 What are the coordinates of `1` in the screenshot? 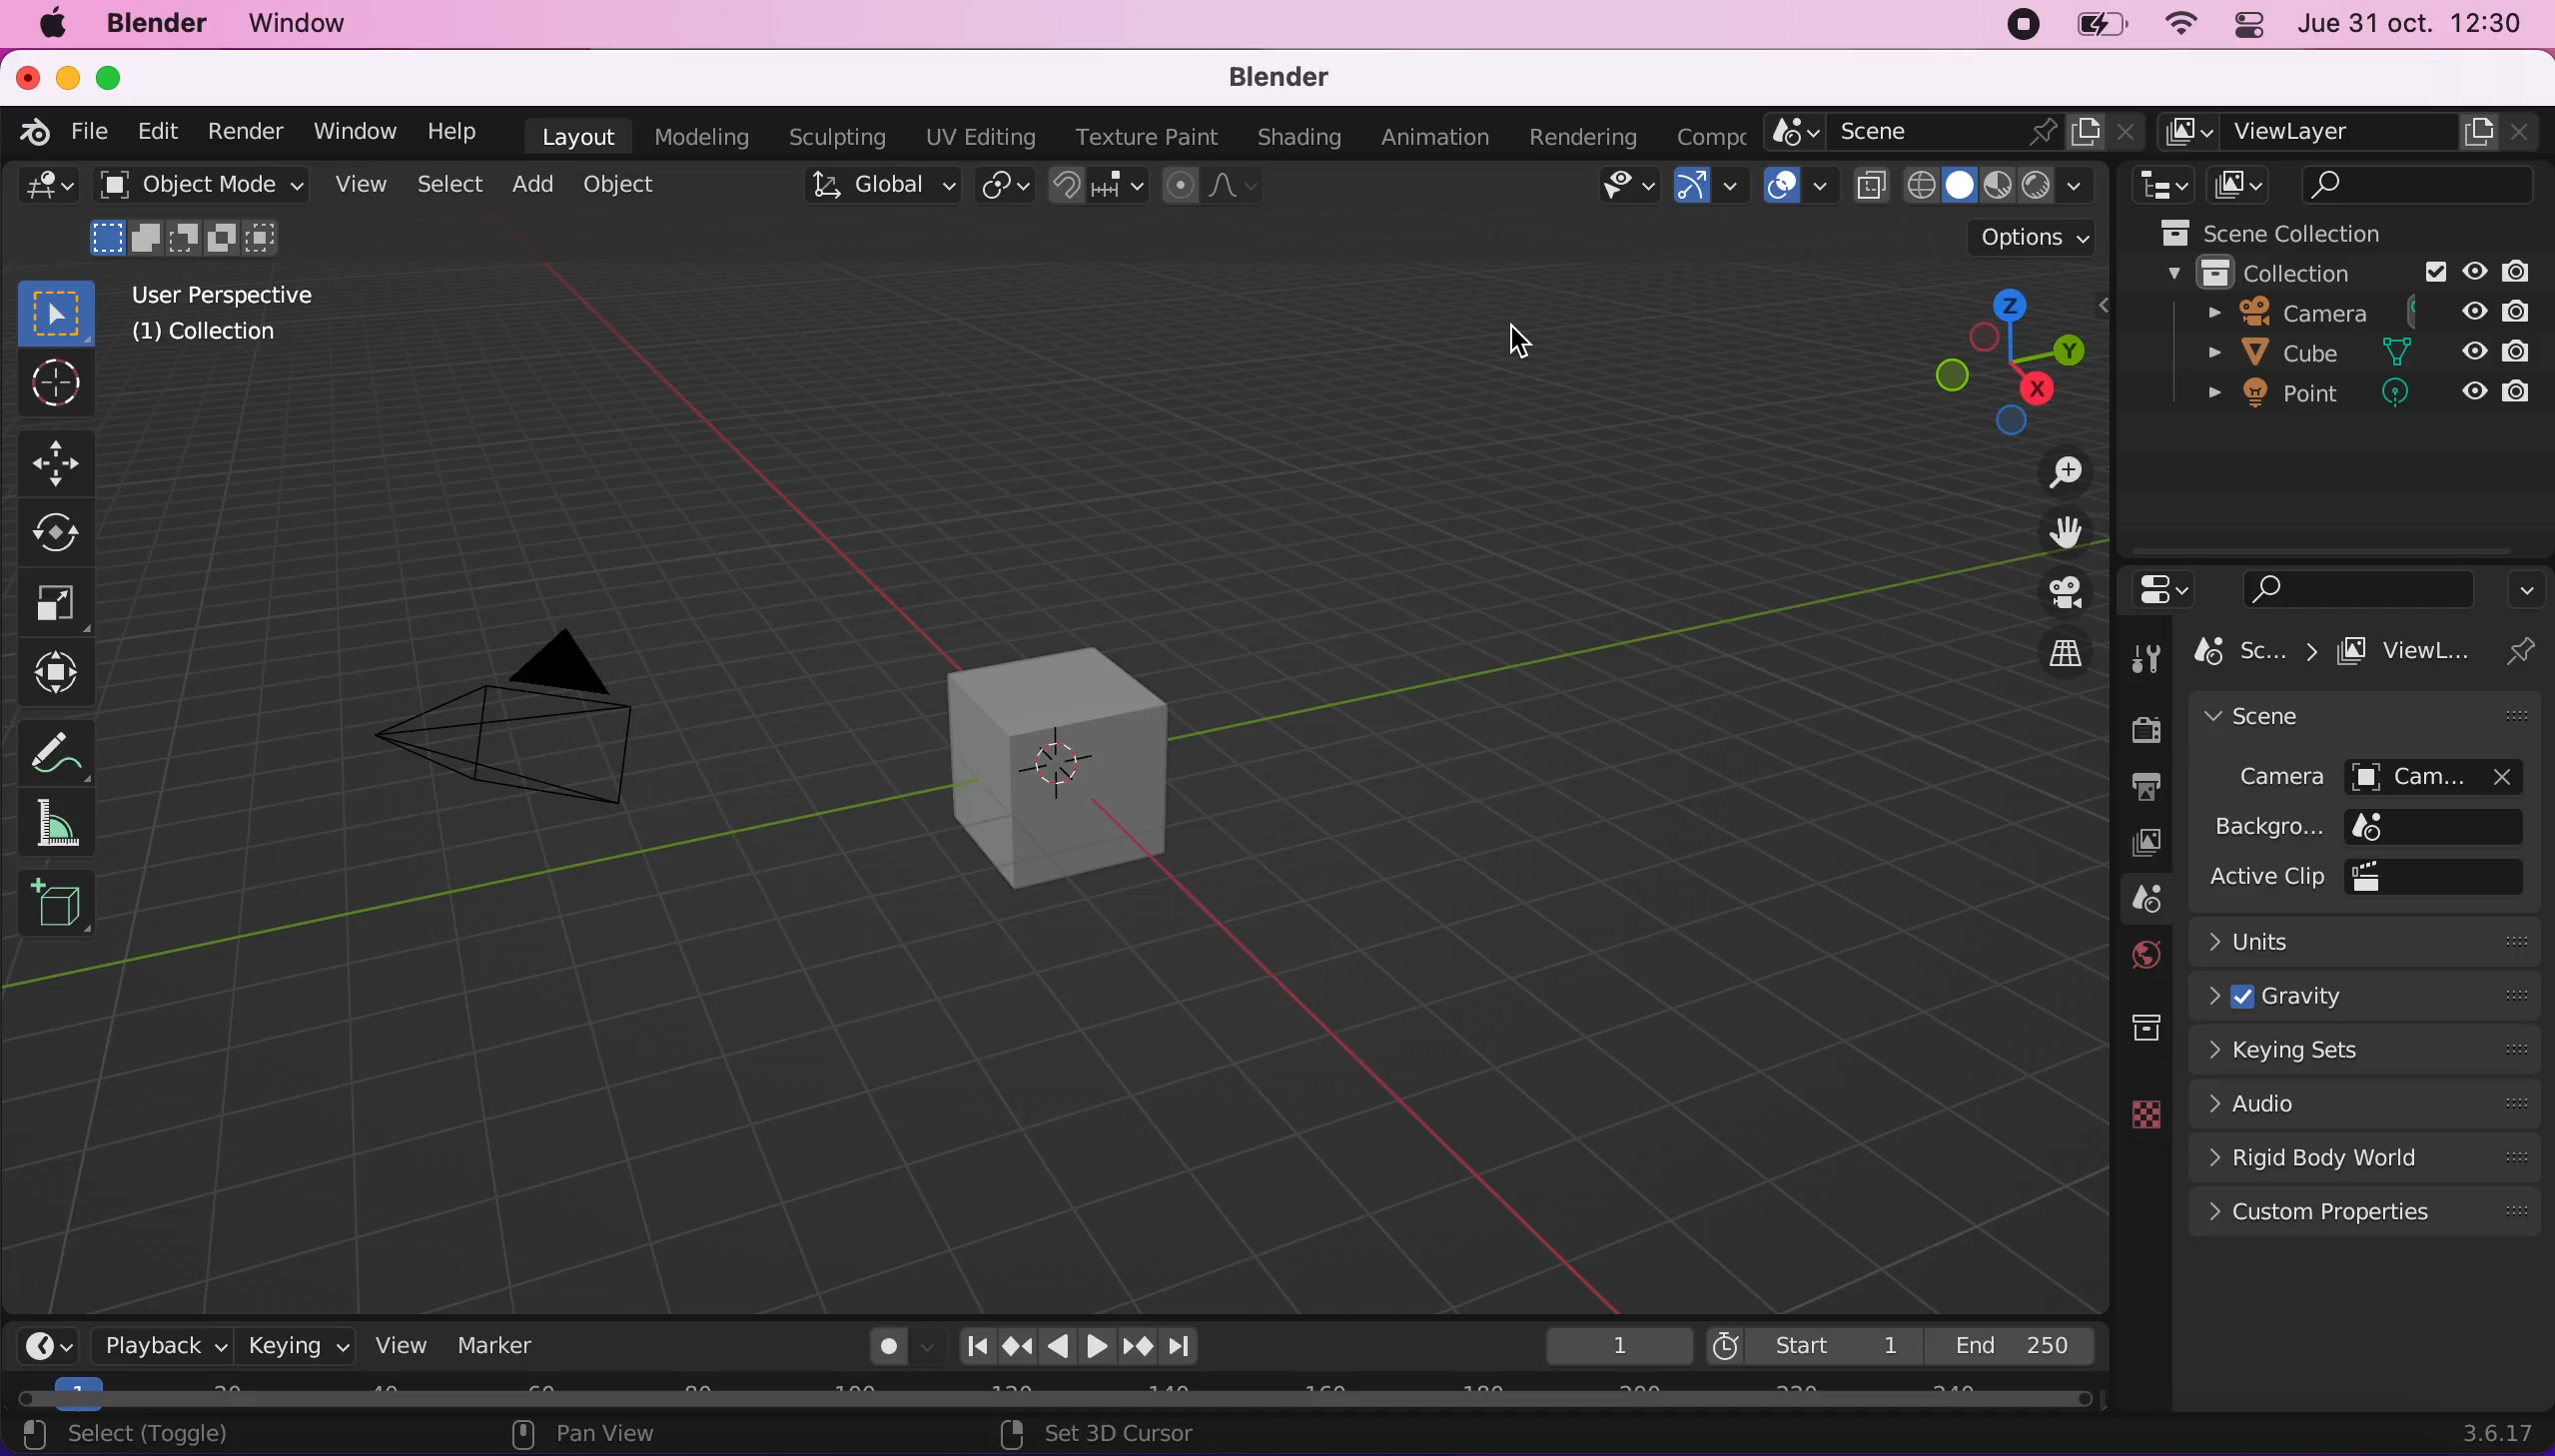 It's located at (1598, 1342).